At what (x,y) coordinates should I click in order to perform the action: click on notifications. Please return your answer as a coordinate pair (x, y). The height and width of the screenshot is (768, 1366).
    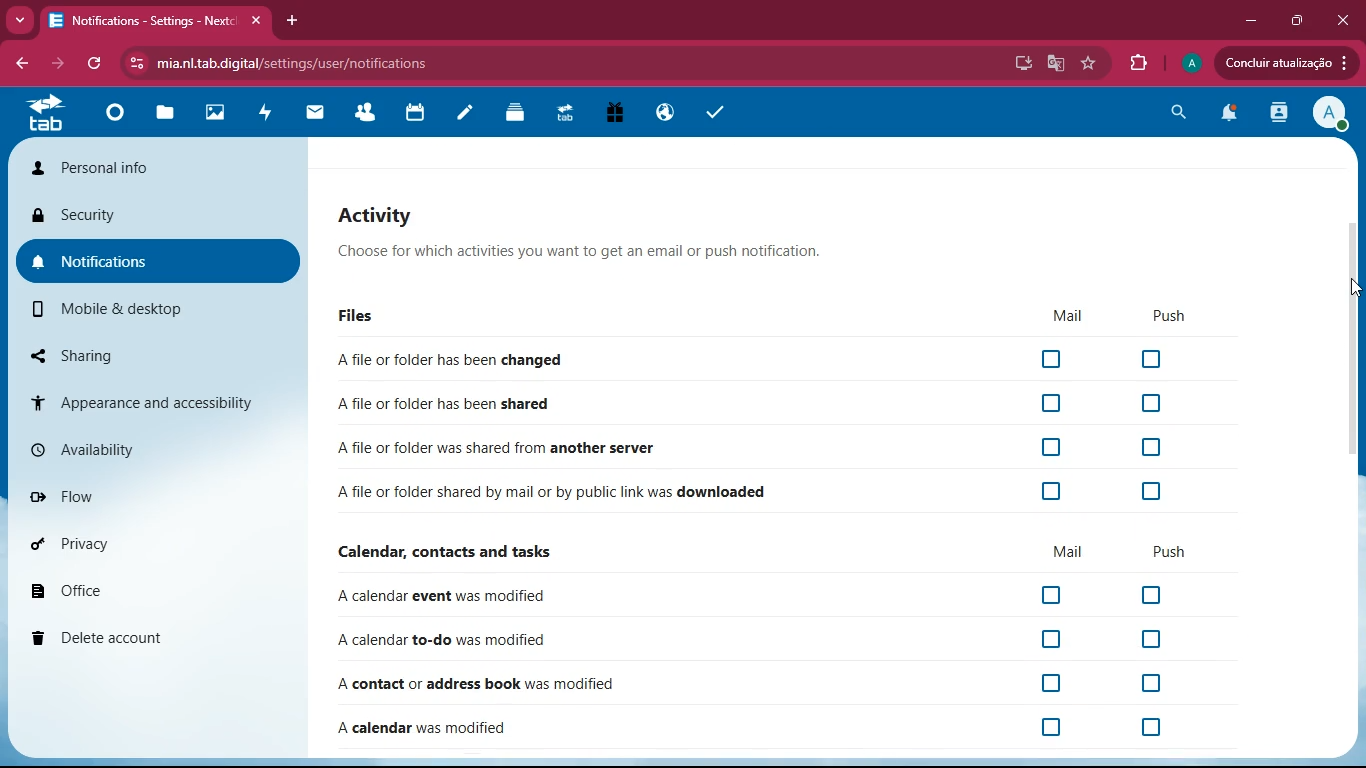
    Looking at the image, I should click on (160, 258).